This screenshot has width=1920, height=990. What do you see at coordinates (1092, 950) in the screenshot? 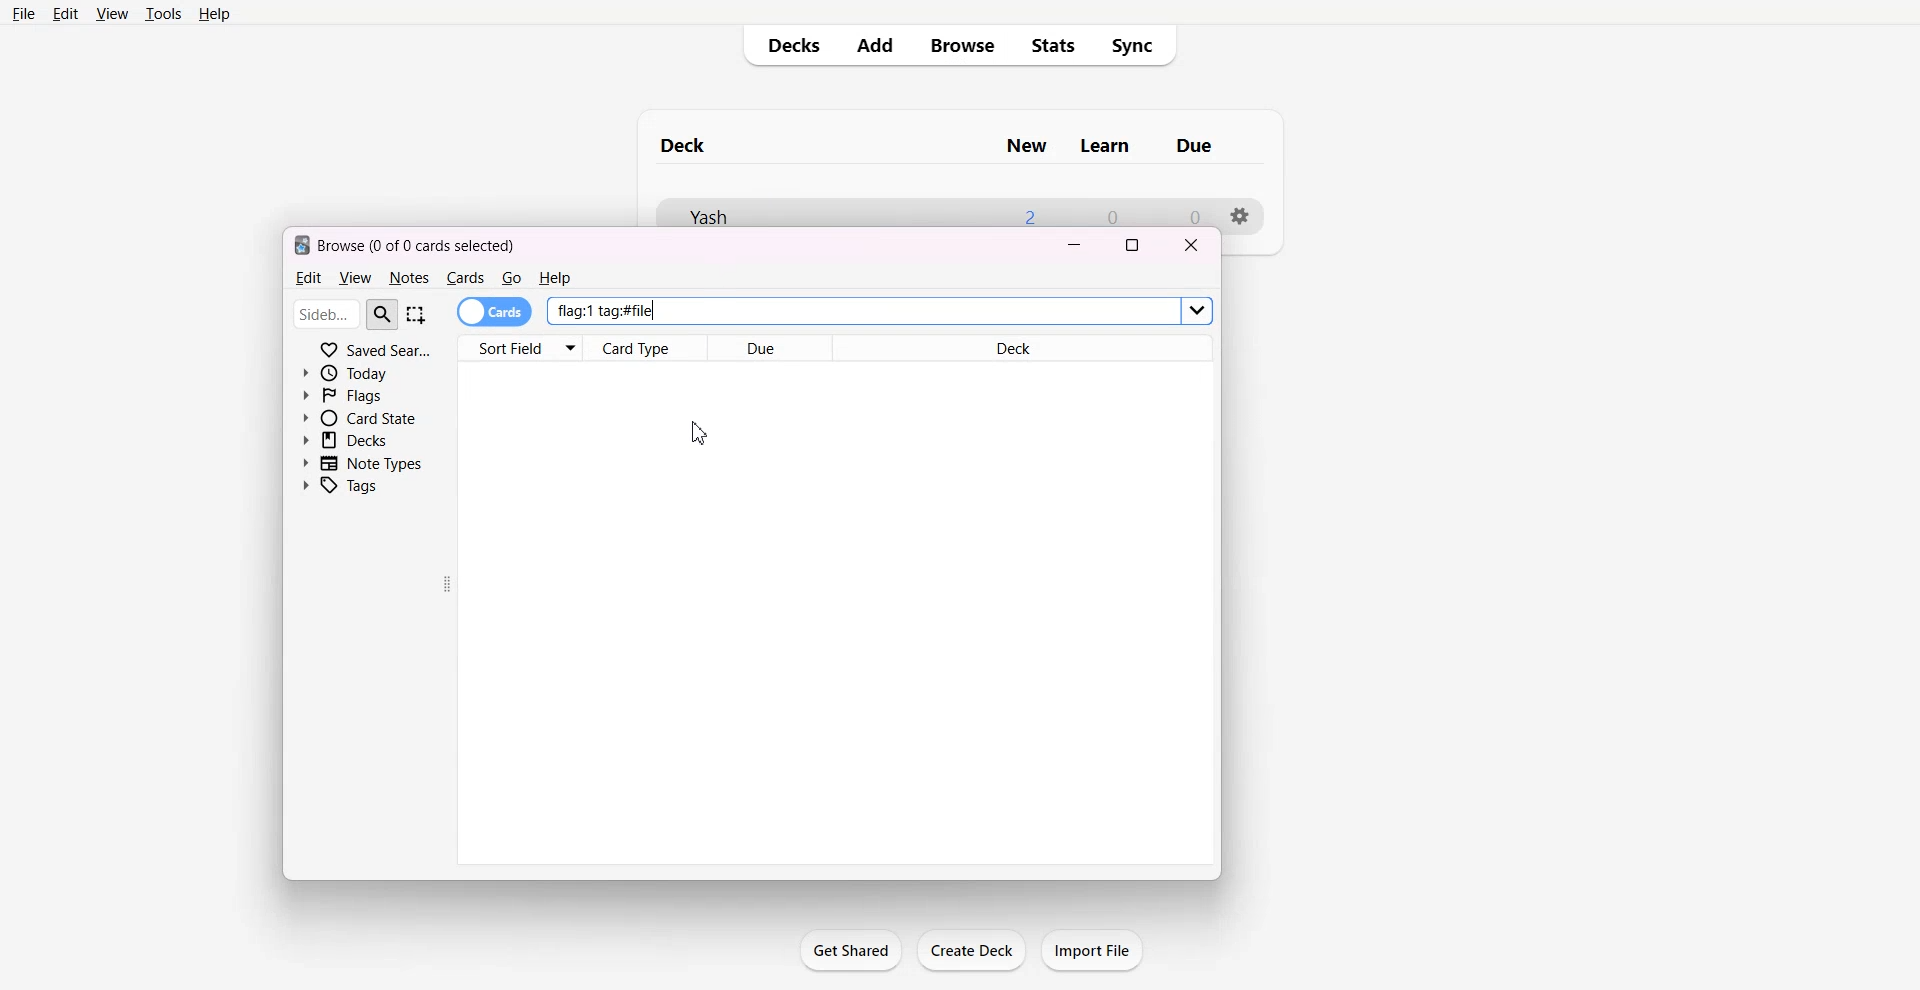
I see `Import File` at bounding box center [1092, 950].